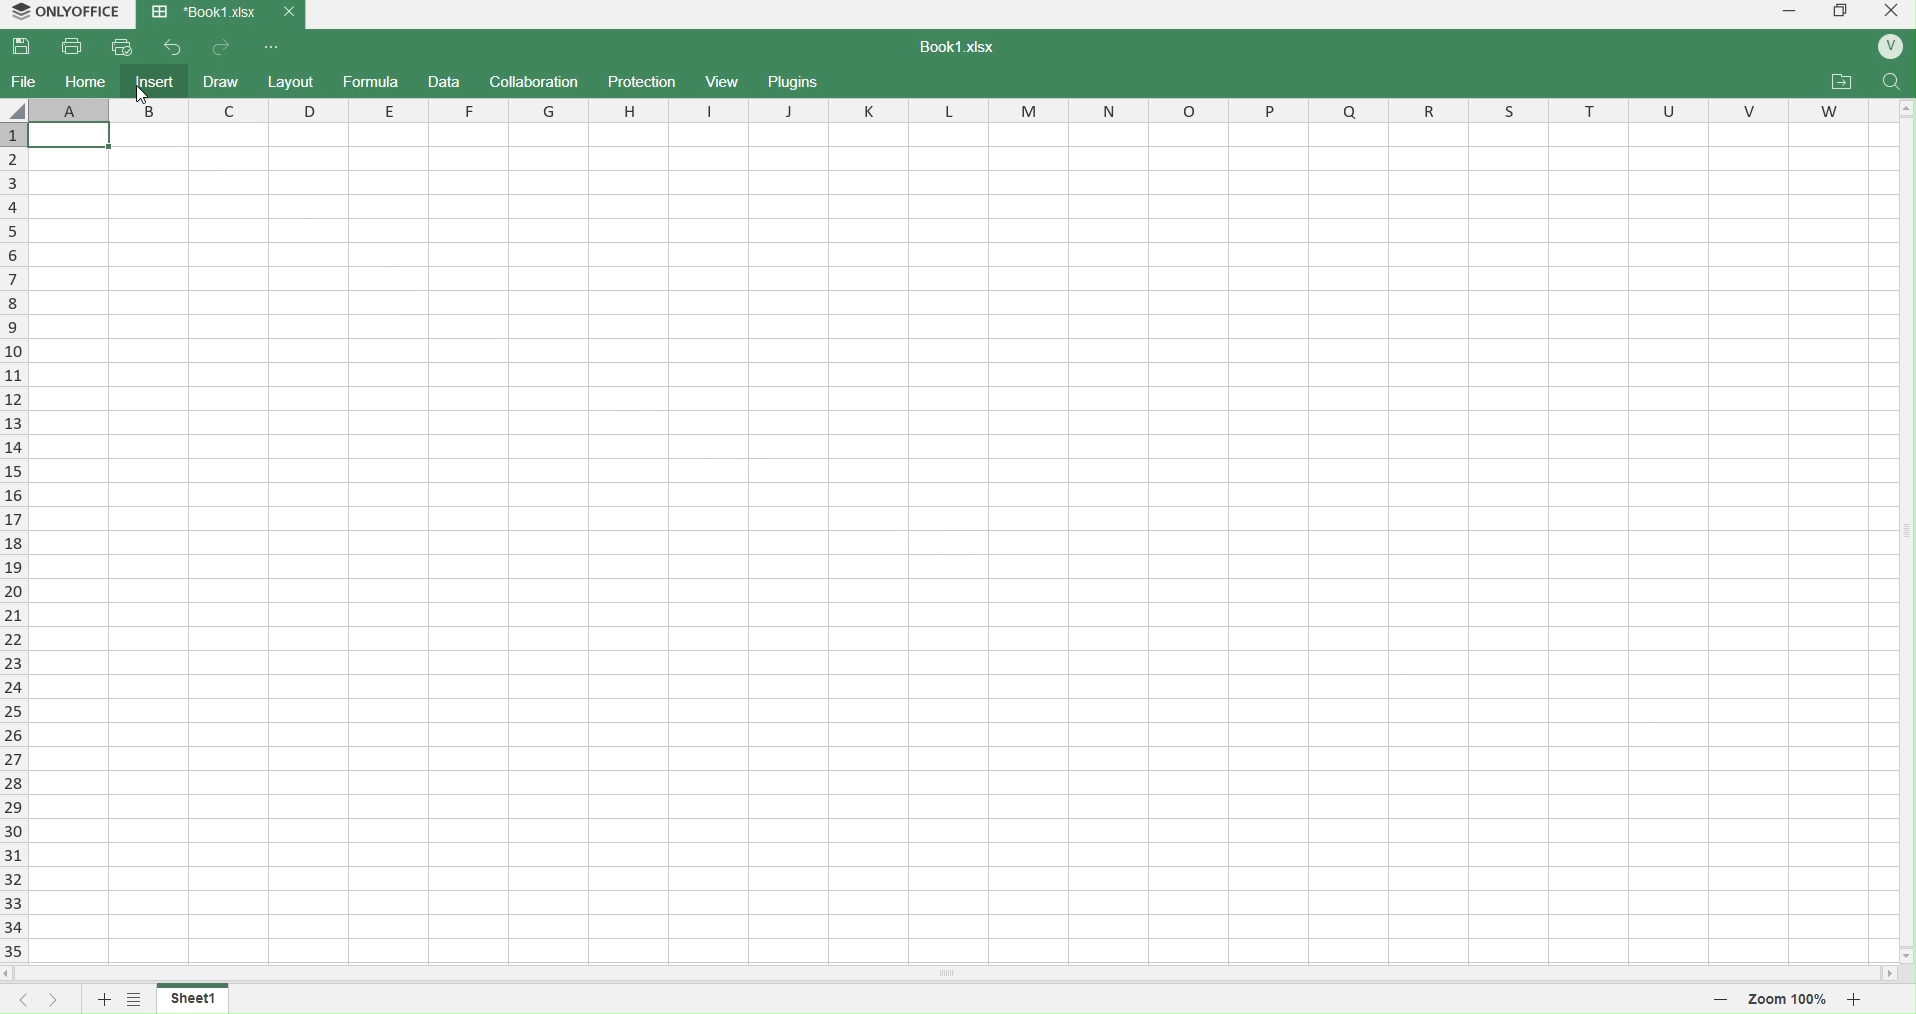 Image resolution: width=1916 pixels, height=1014 pixels. Describe the element at coordinates (287, 12) in the screenshot. I see `close current tab` at that location.